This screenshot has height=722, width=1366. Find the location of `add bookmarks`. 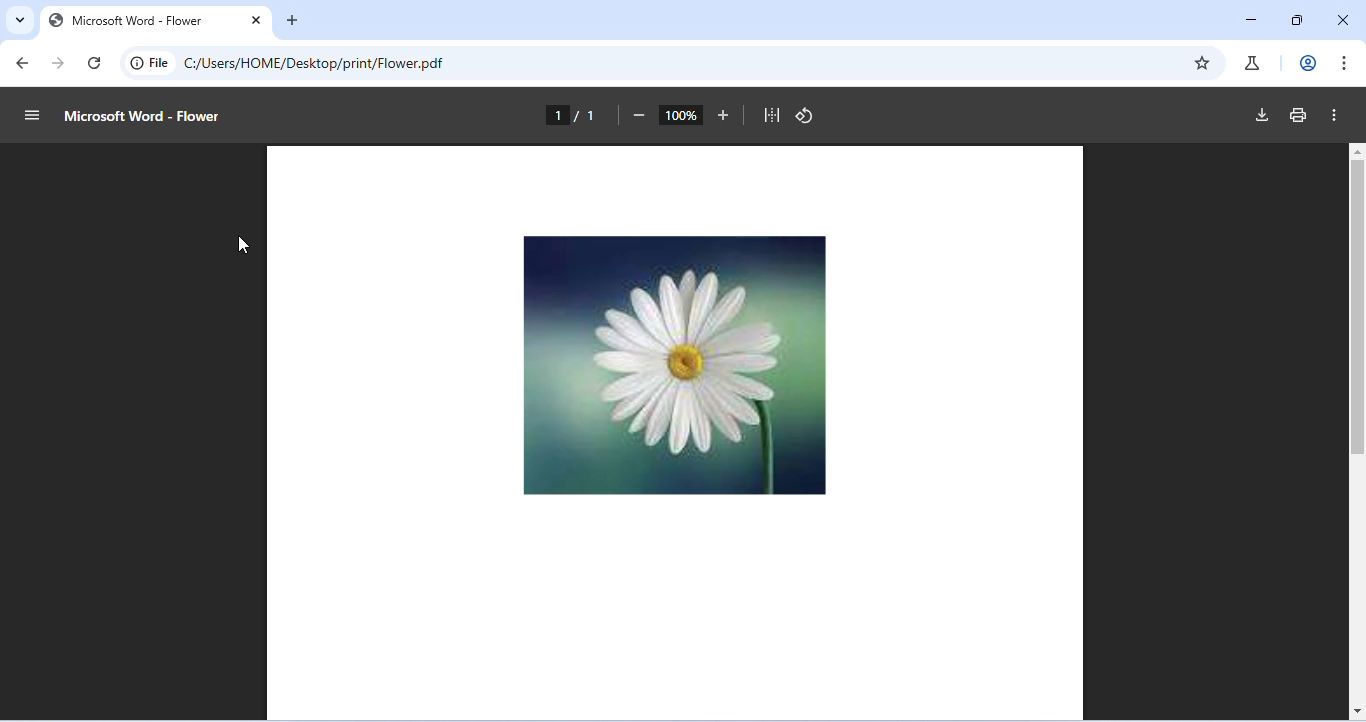

add bookmarks is located at coordinates (1200, 63).